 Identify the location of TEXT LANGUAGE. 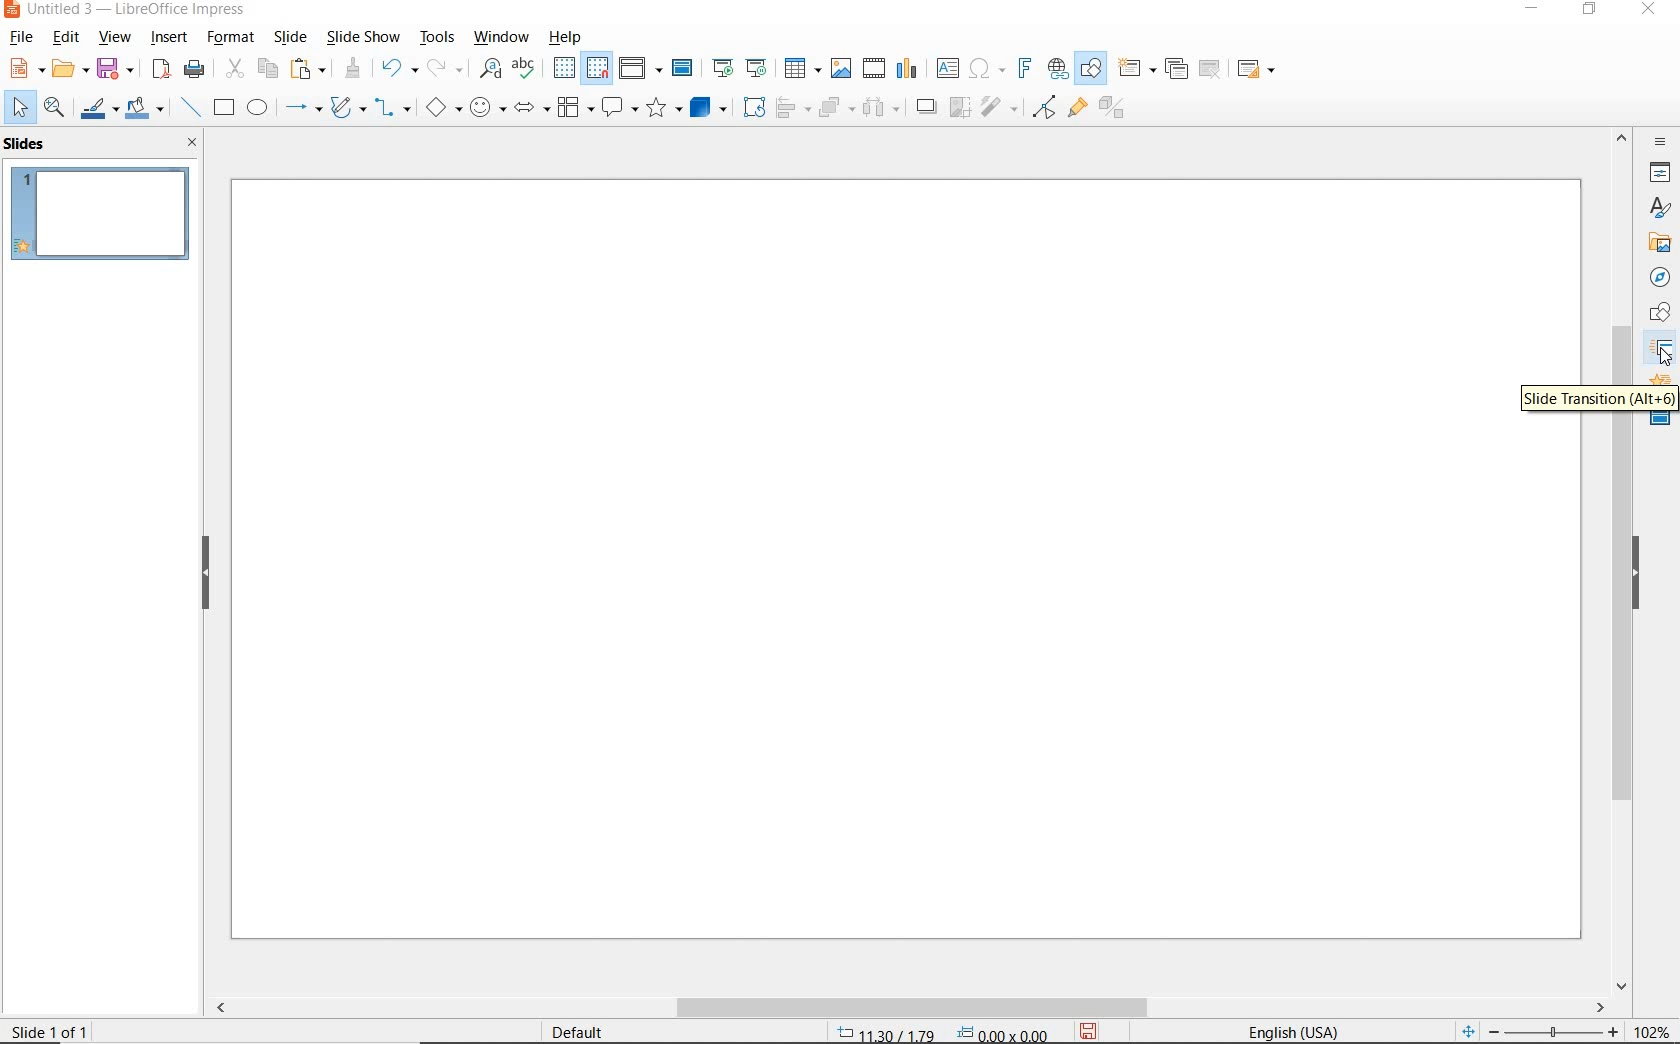
(1292, 1030).